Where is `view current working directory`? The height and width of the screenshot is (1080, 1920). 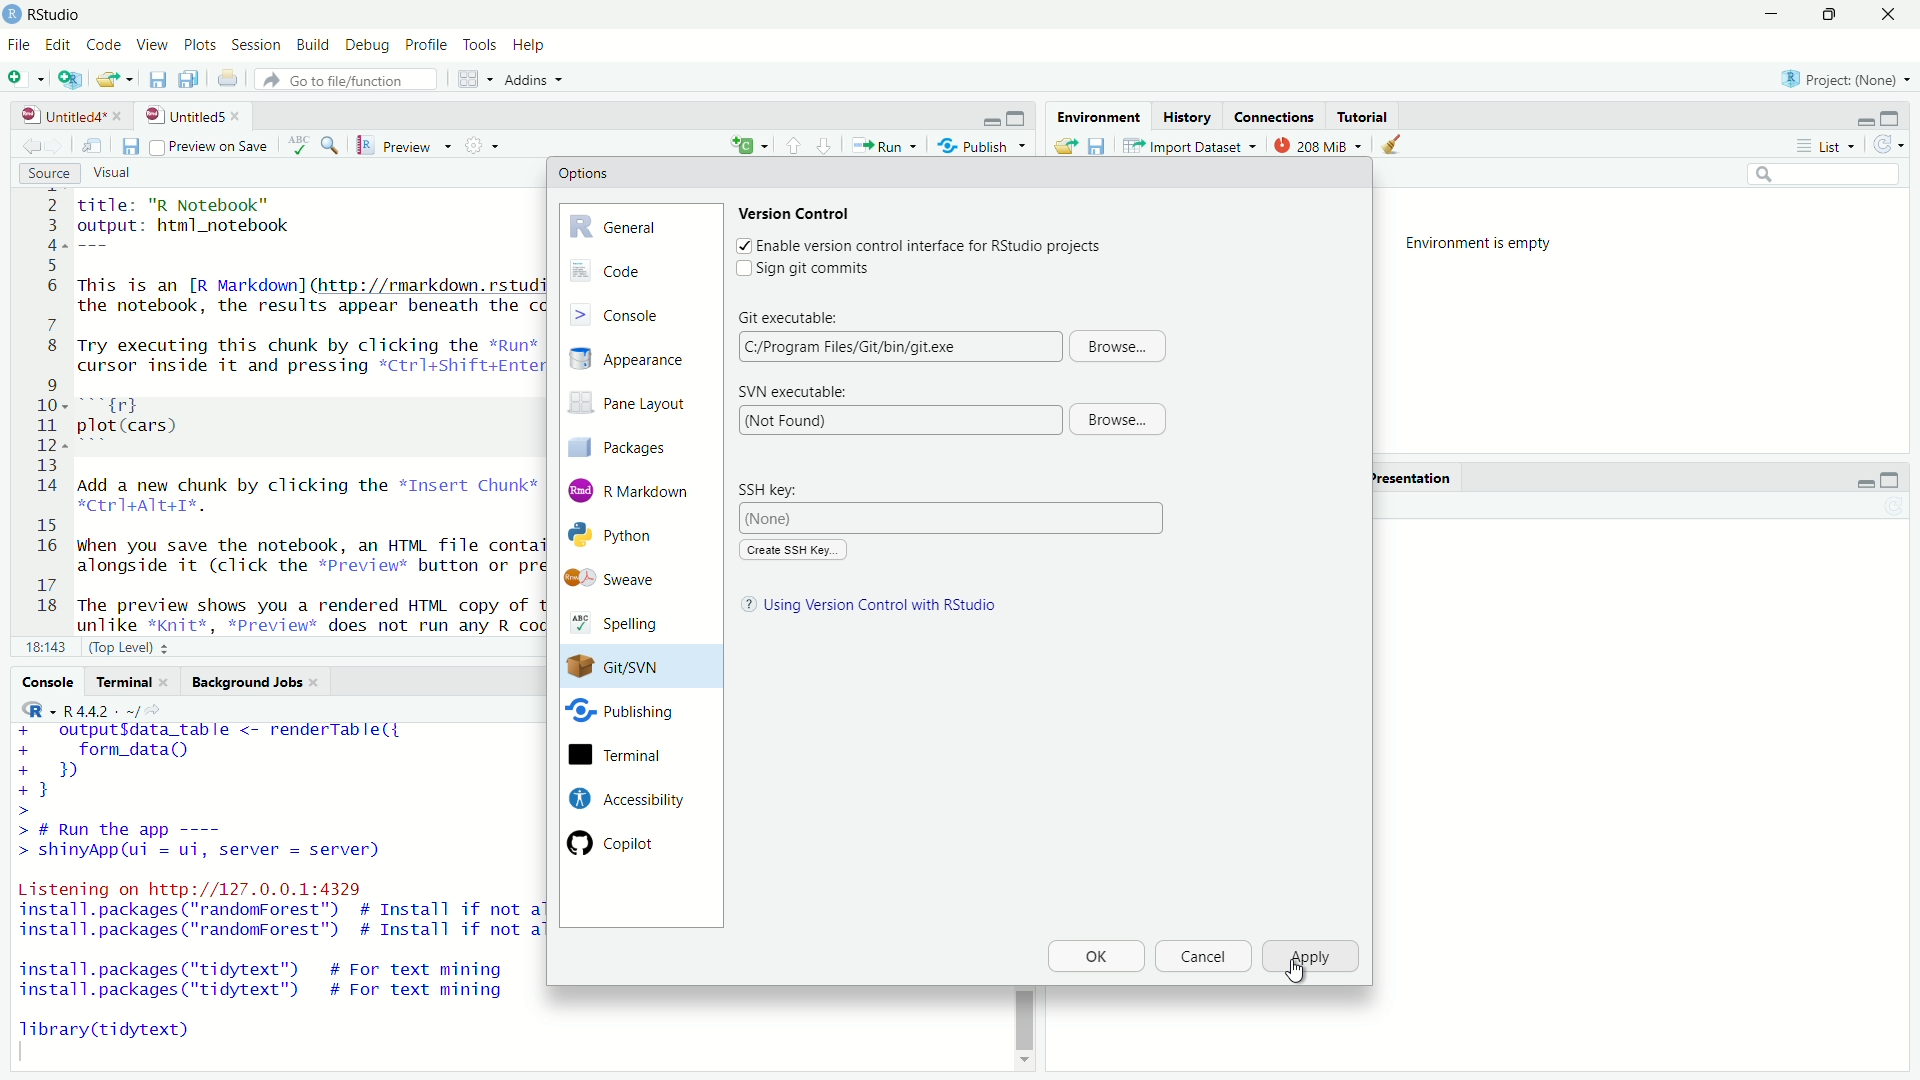
view current working directory is located at coordinates (158, 709).